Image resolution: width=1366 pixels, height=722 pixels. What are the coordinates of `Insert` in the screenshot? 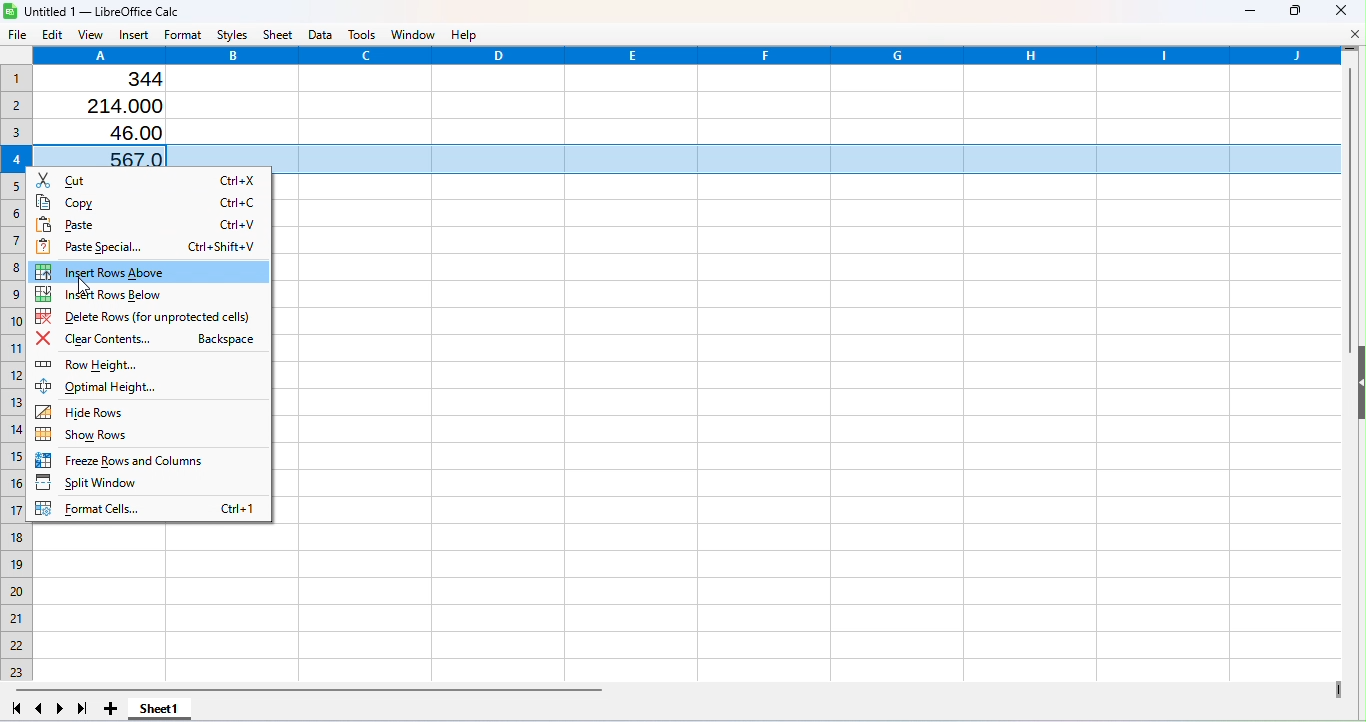 It's located at (132, 36).